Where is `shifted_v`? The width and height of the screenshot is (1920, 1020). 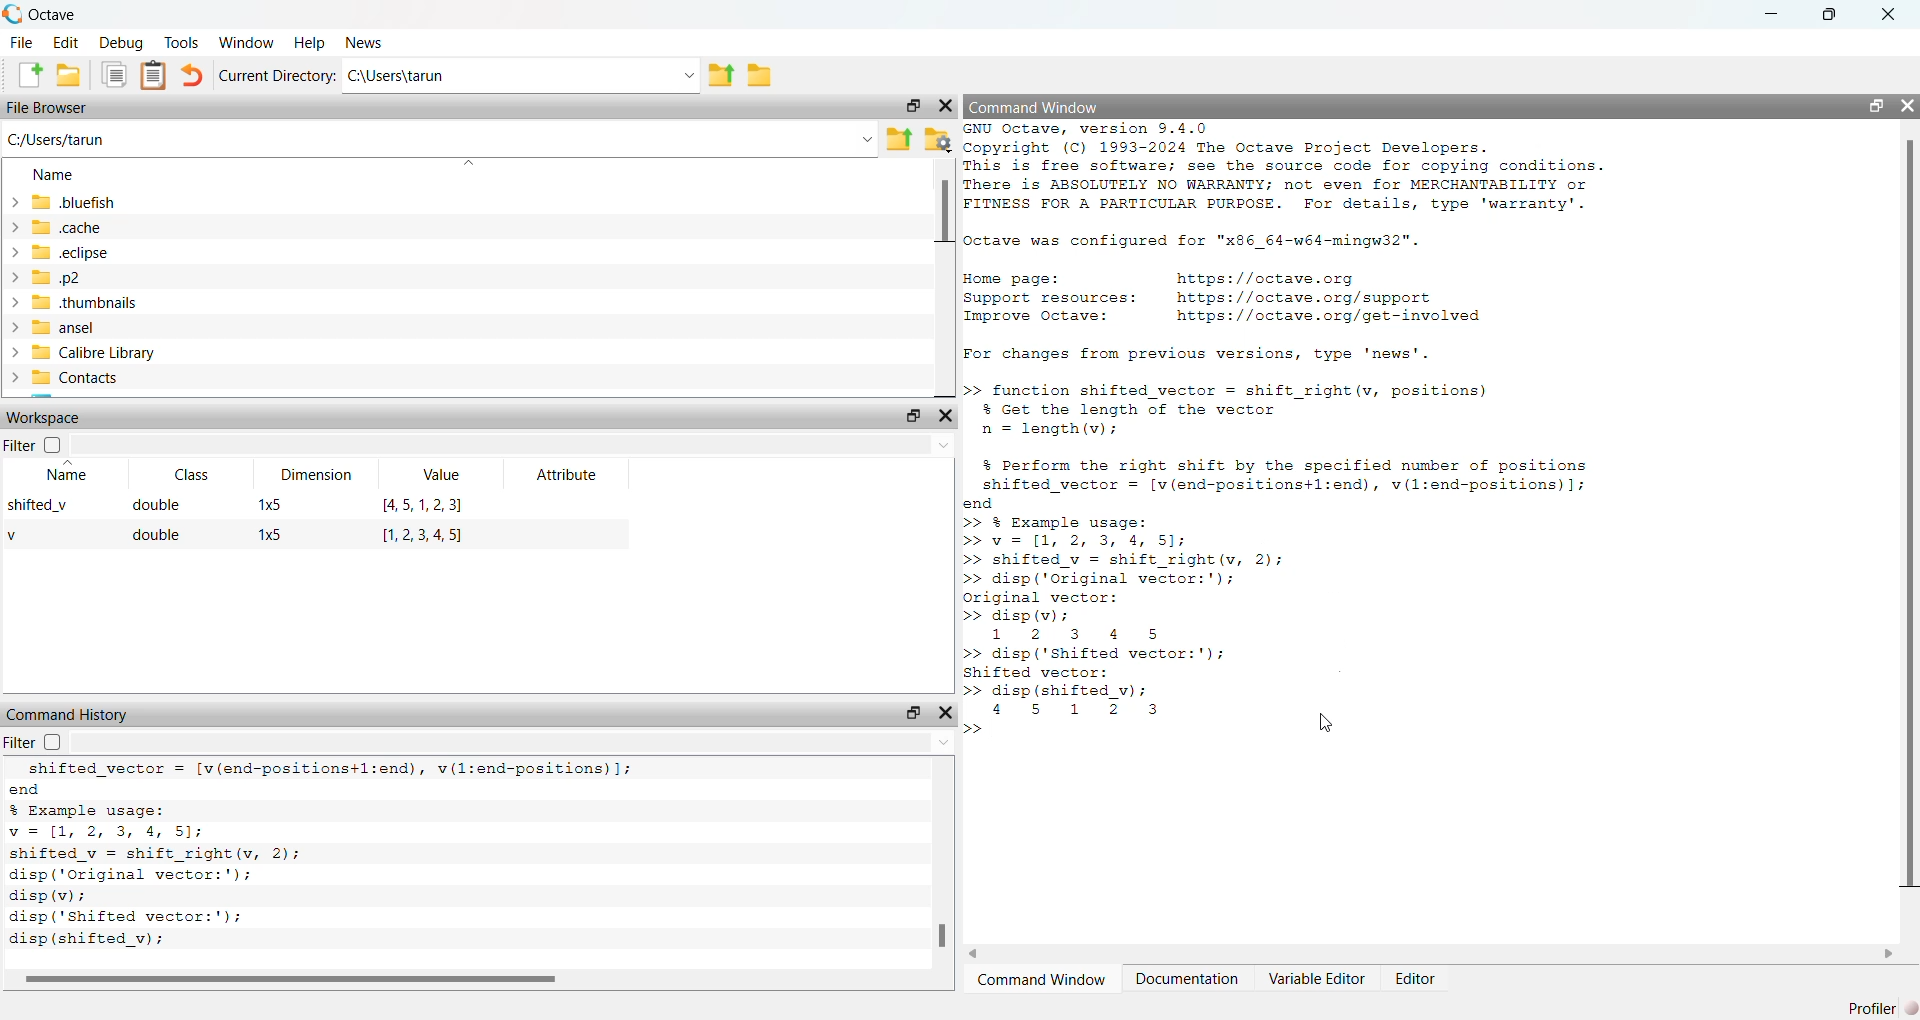 shifted_v is located at coordinates (44, 509).